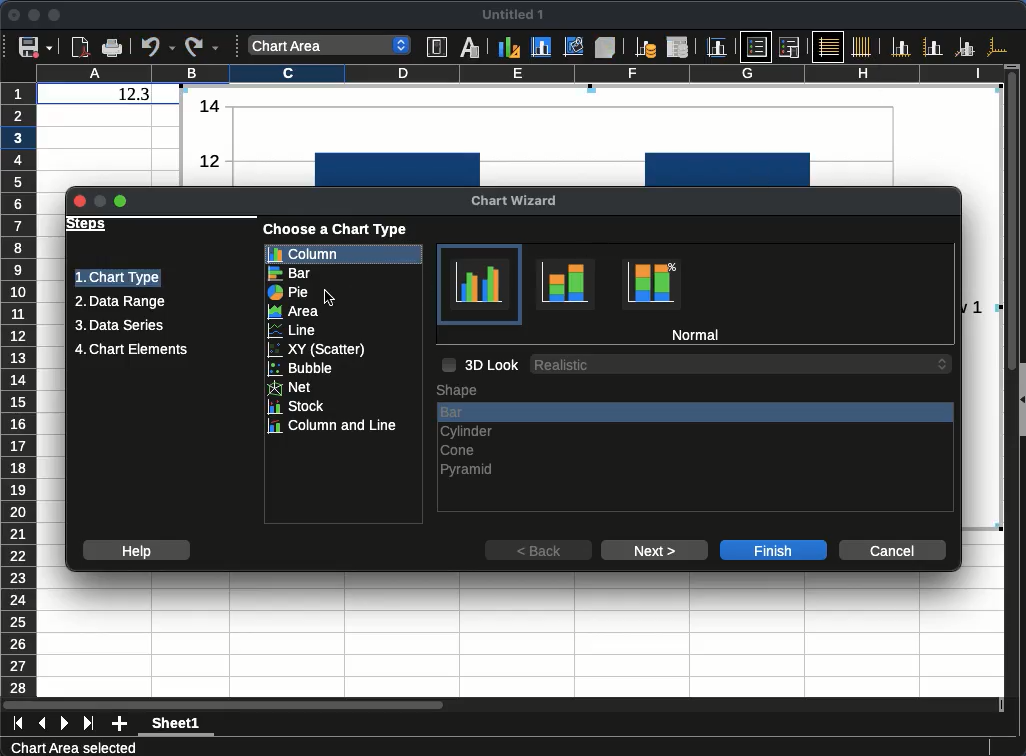 The height and width of the screenshot is (756, 1026). What do you see at coordinates (223, 704) in the screenshot?
I see `Horizontal slide bar` at bounding box center [223, 704].